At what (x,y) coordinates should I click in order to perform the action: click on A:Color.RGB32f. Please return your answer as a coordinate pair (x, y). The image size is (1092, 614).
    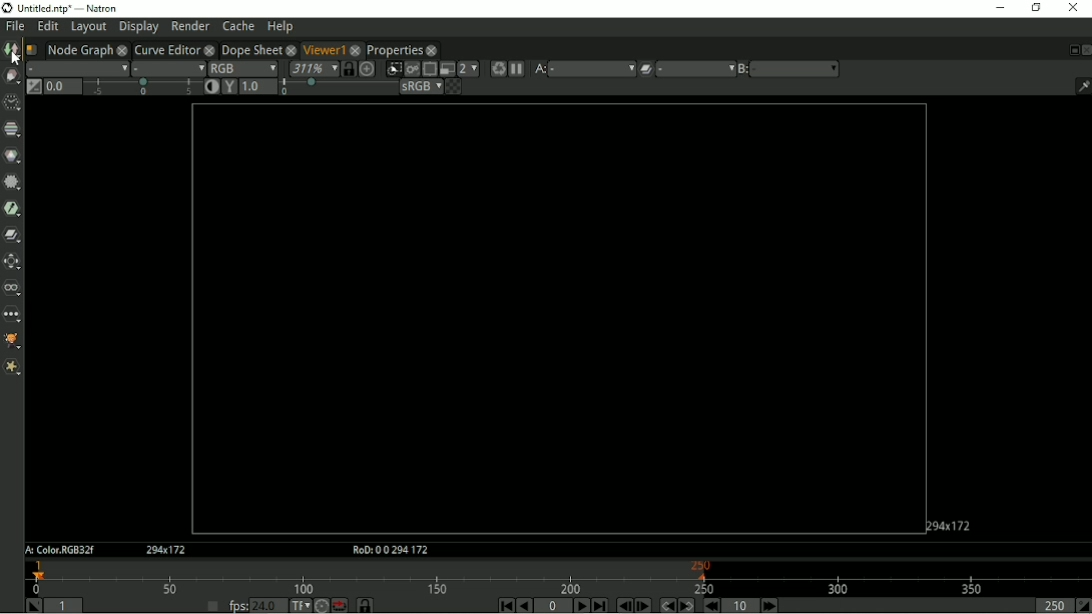
    Looking at the image, I should click on (58, 551).